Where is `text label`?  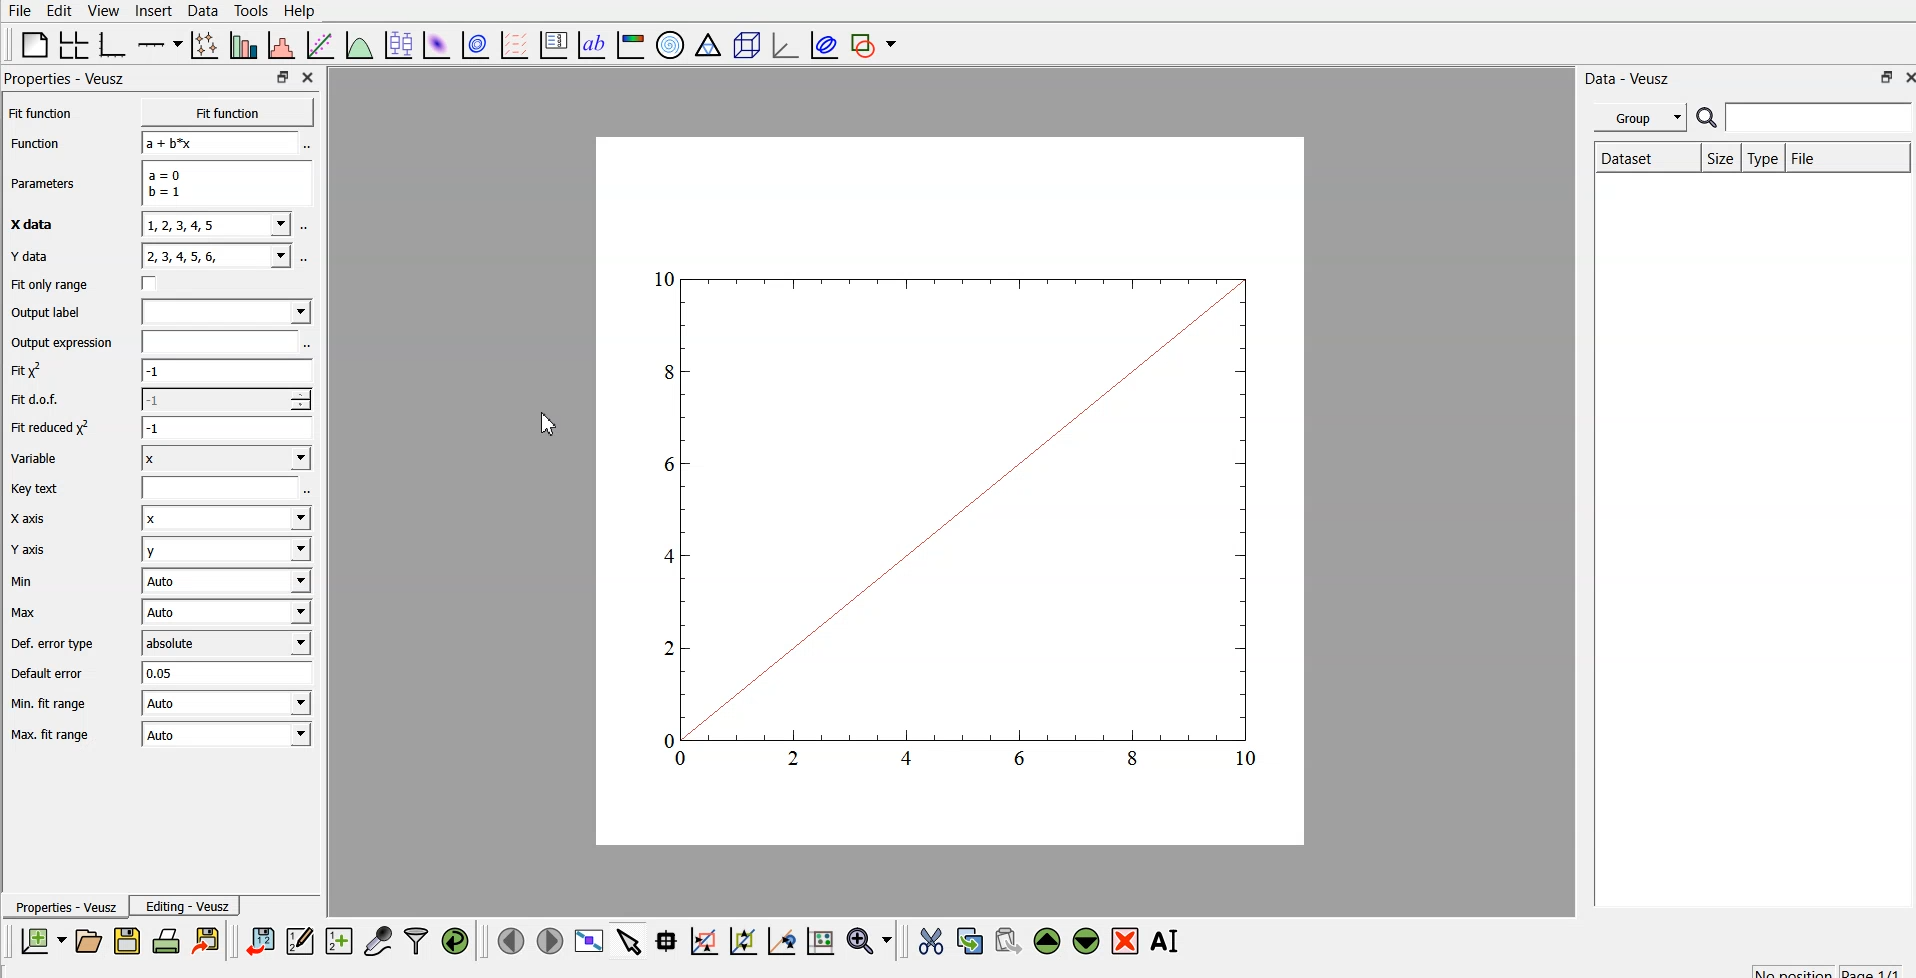
text label is located at coordinates (590, 45).